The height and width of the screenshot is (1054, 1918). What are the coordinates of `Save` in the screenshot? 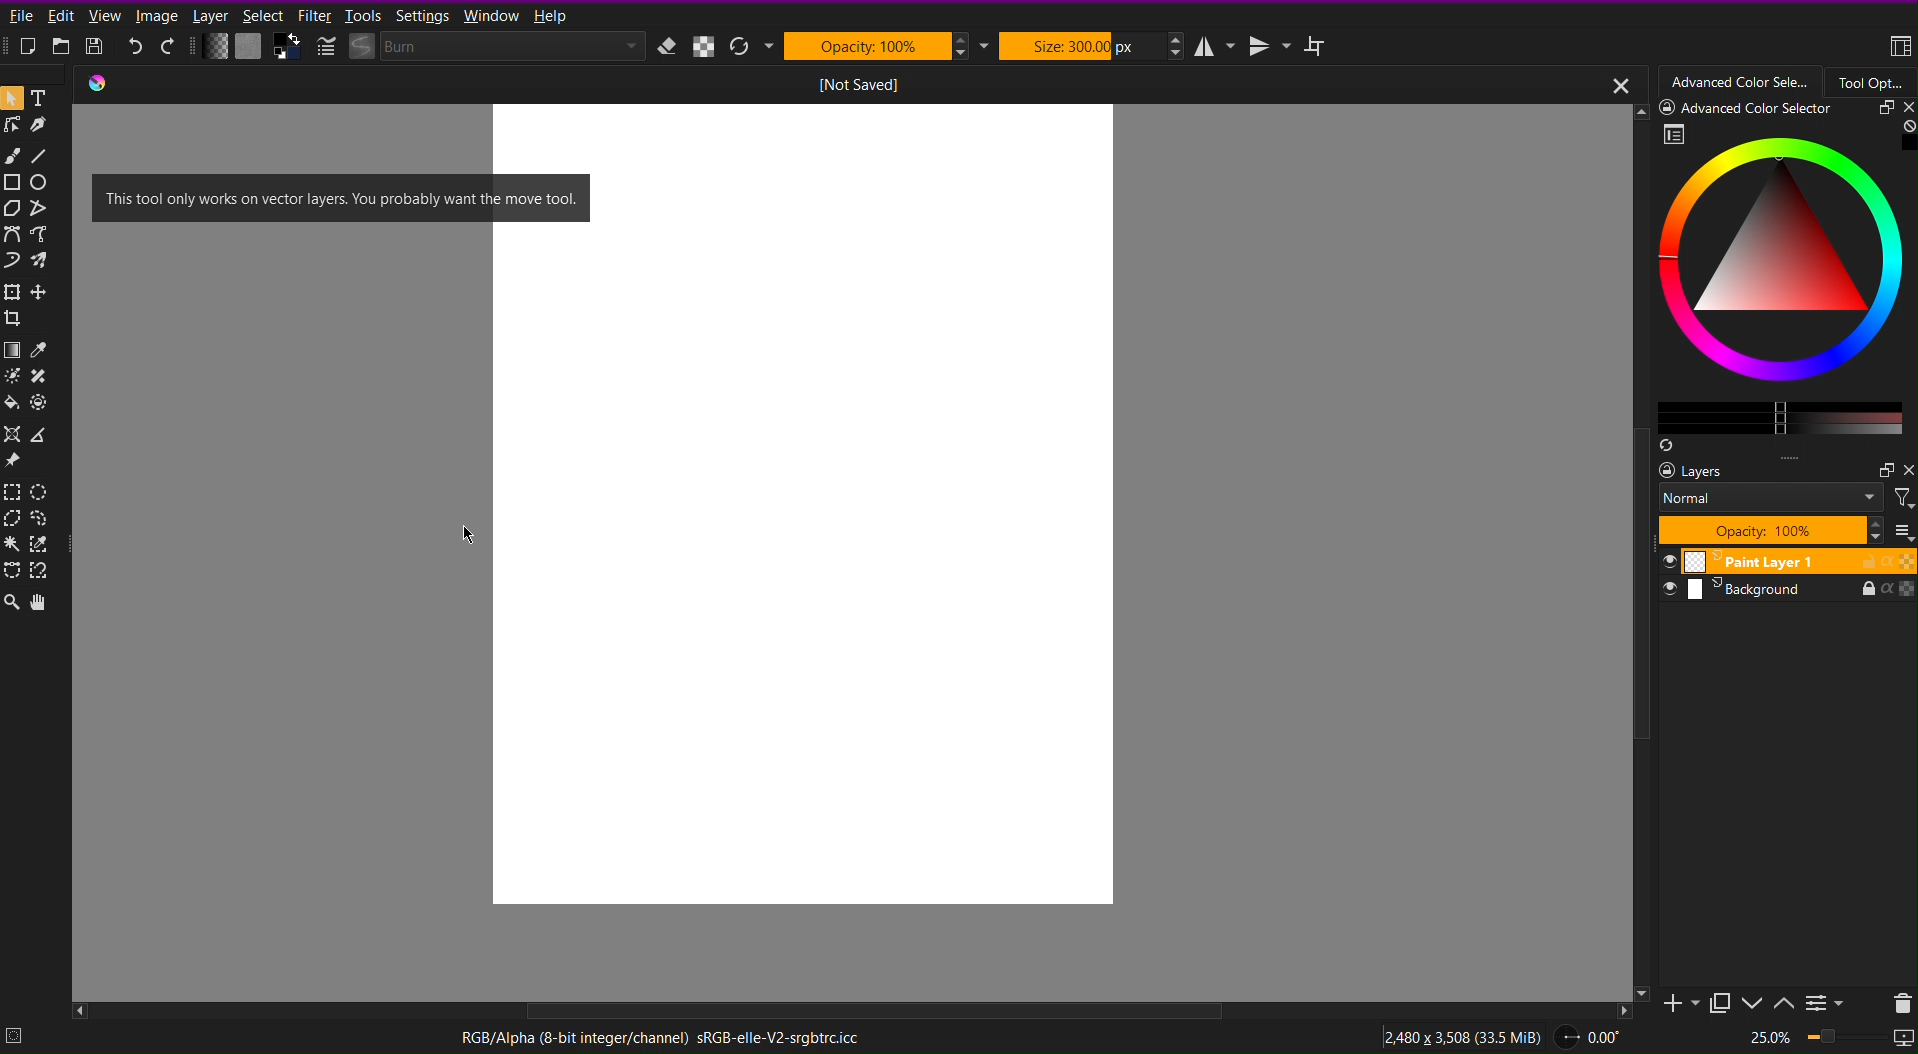 It's located at (99, 47).